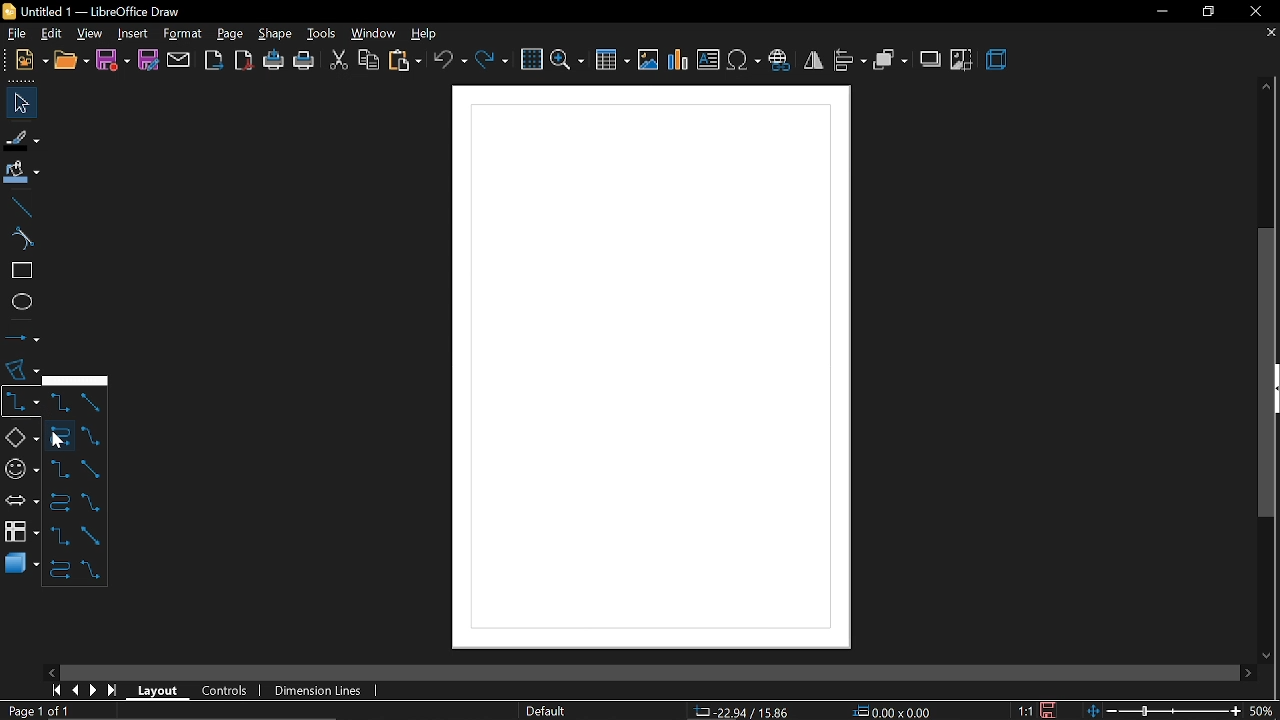  What do you see at coordinates (1270, 37) in the screenshot?
I see `close current tab` at bounding box center [1270, 37].